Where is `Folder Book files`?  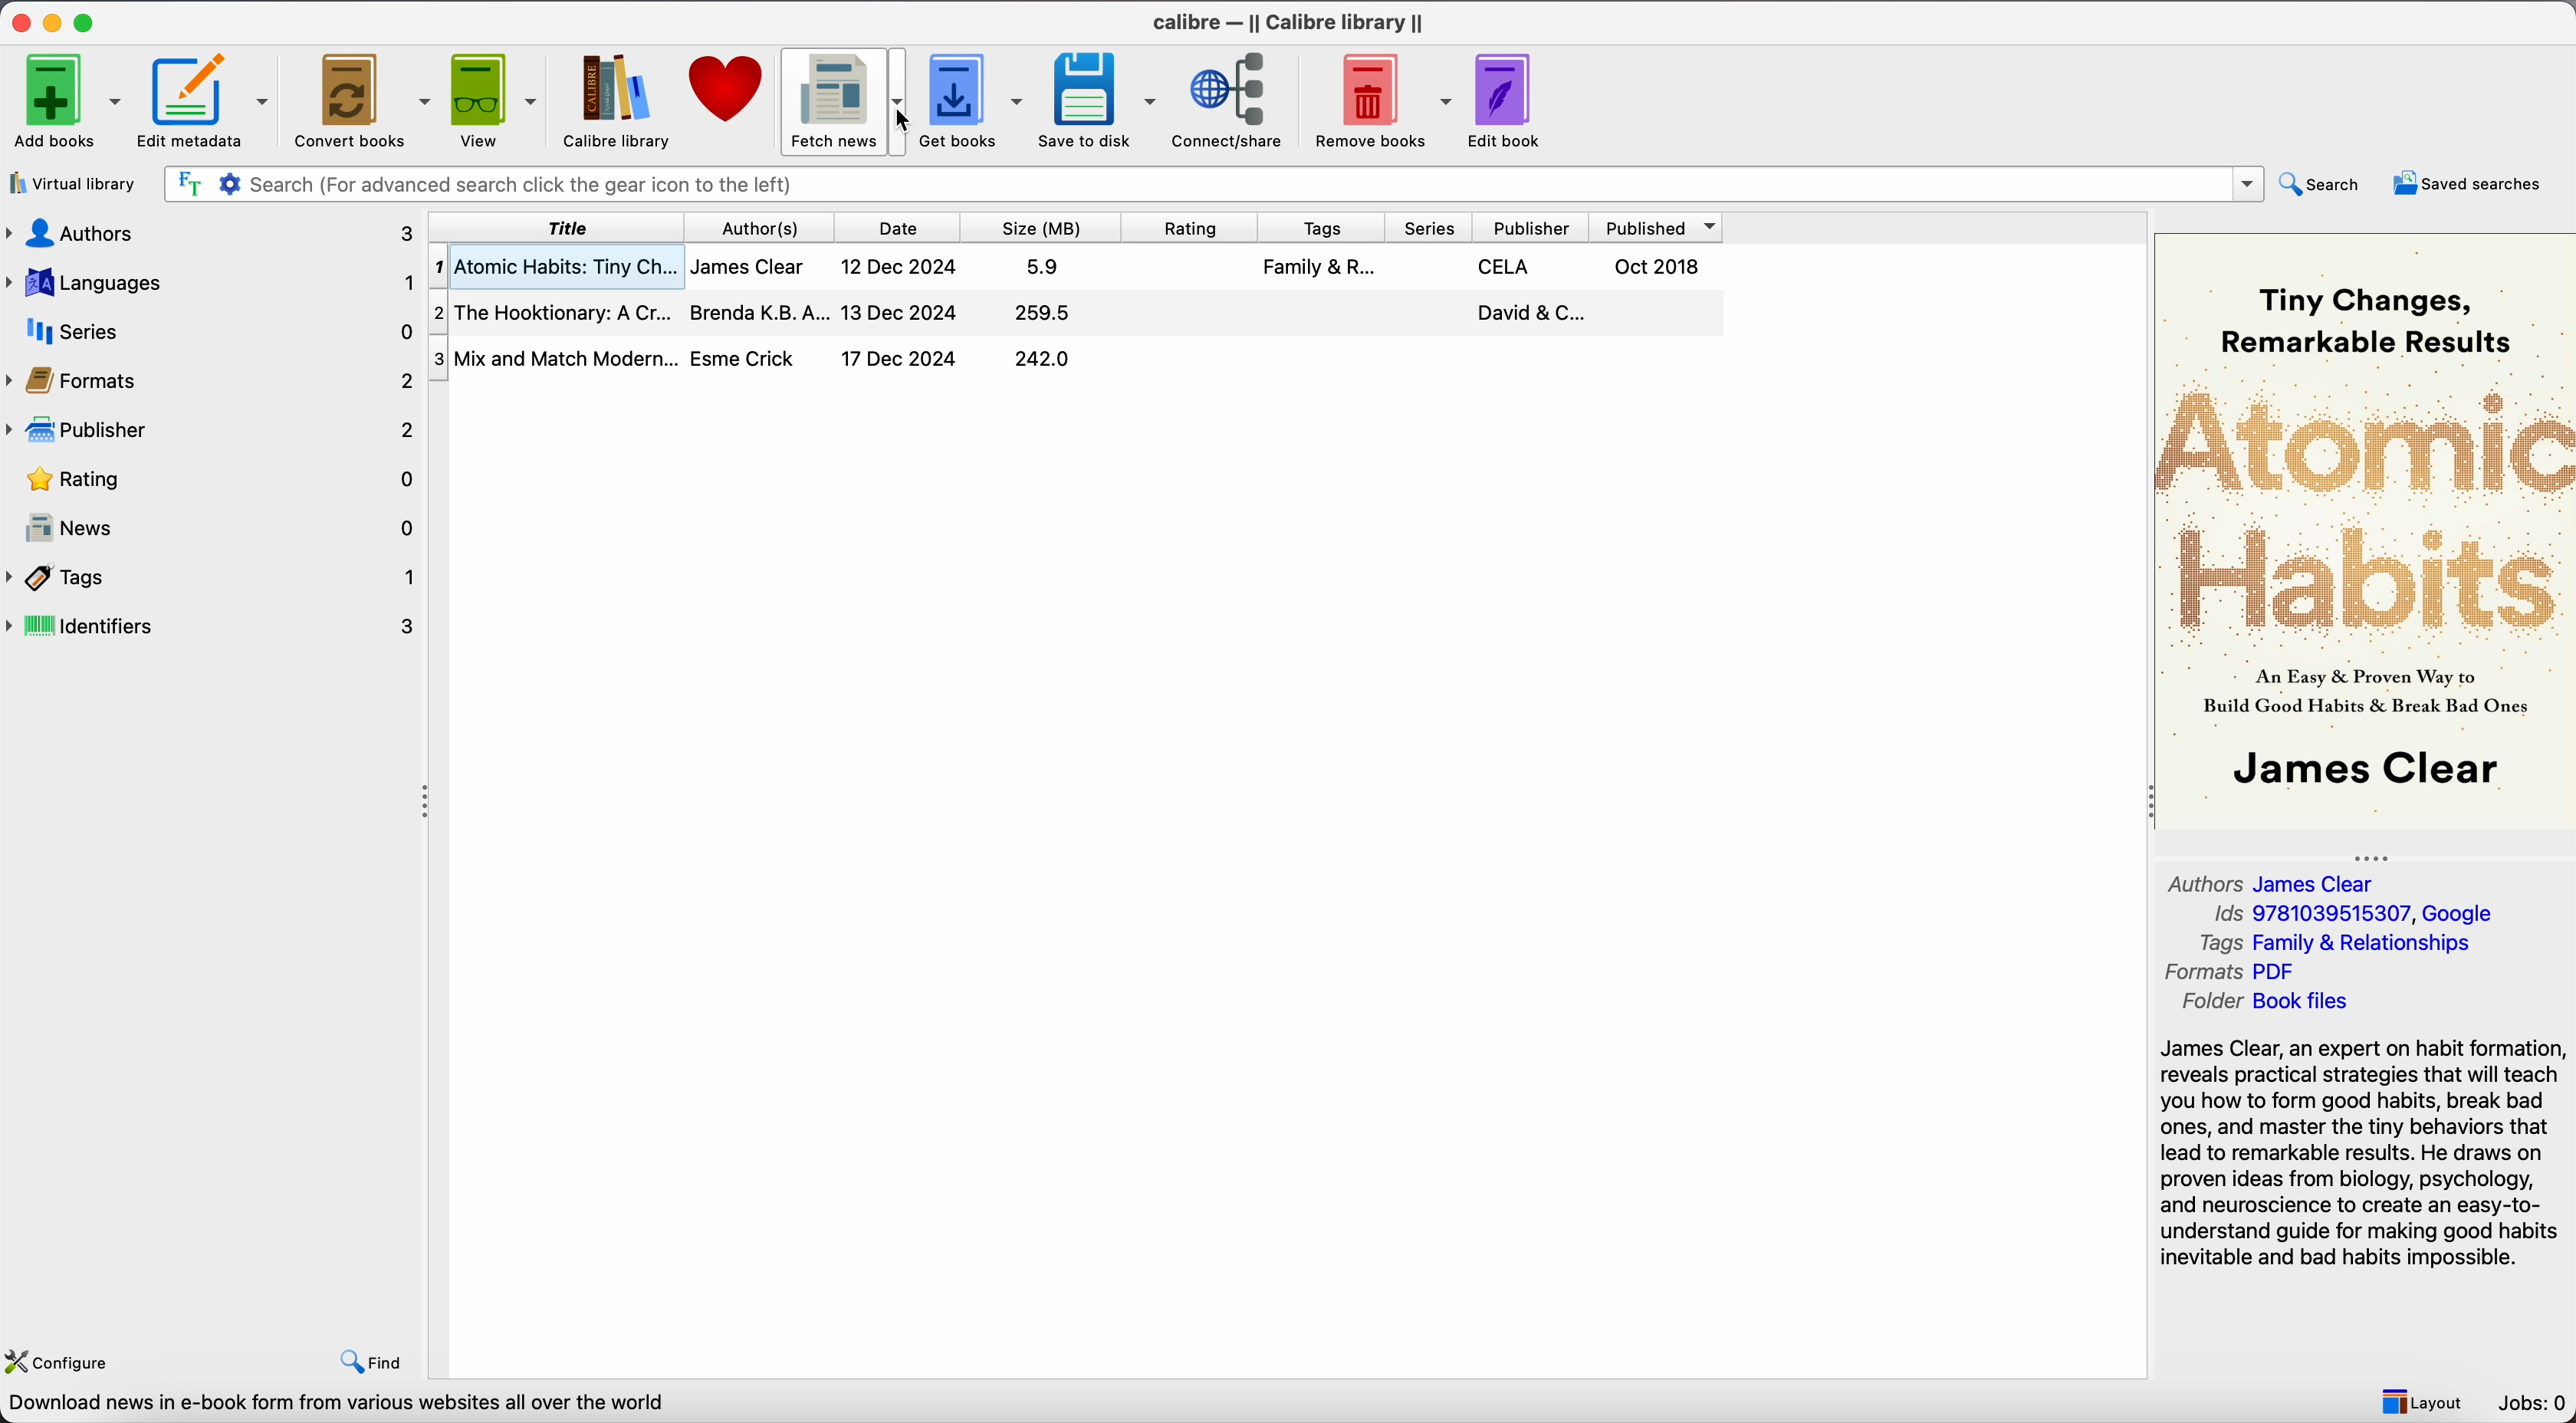
Folder Book files is located at coordinates (2265, 1002).